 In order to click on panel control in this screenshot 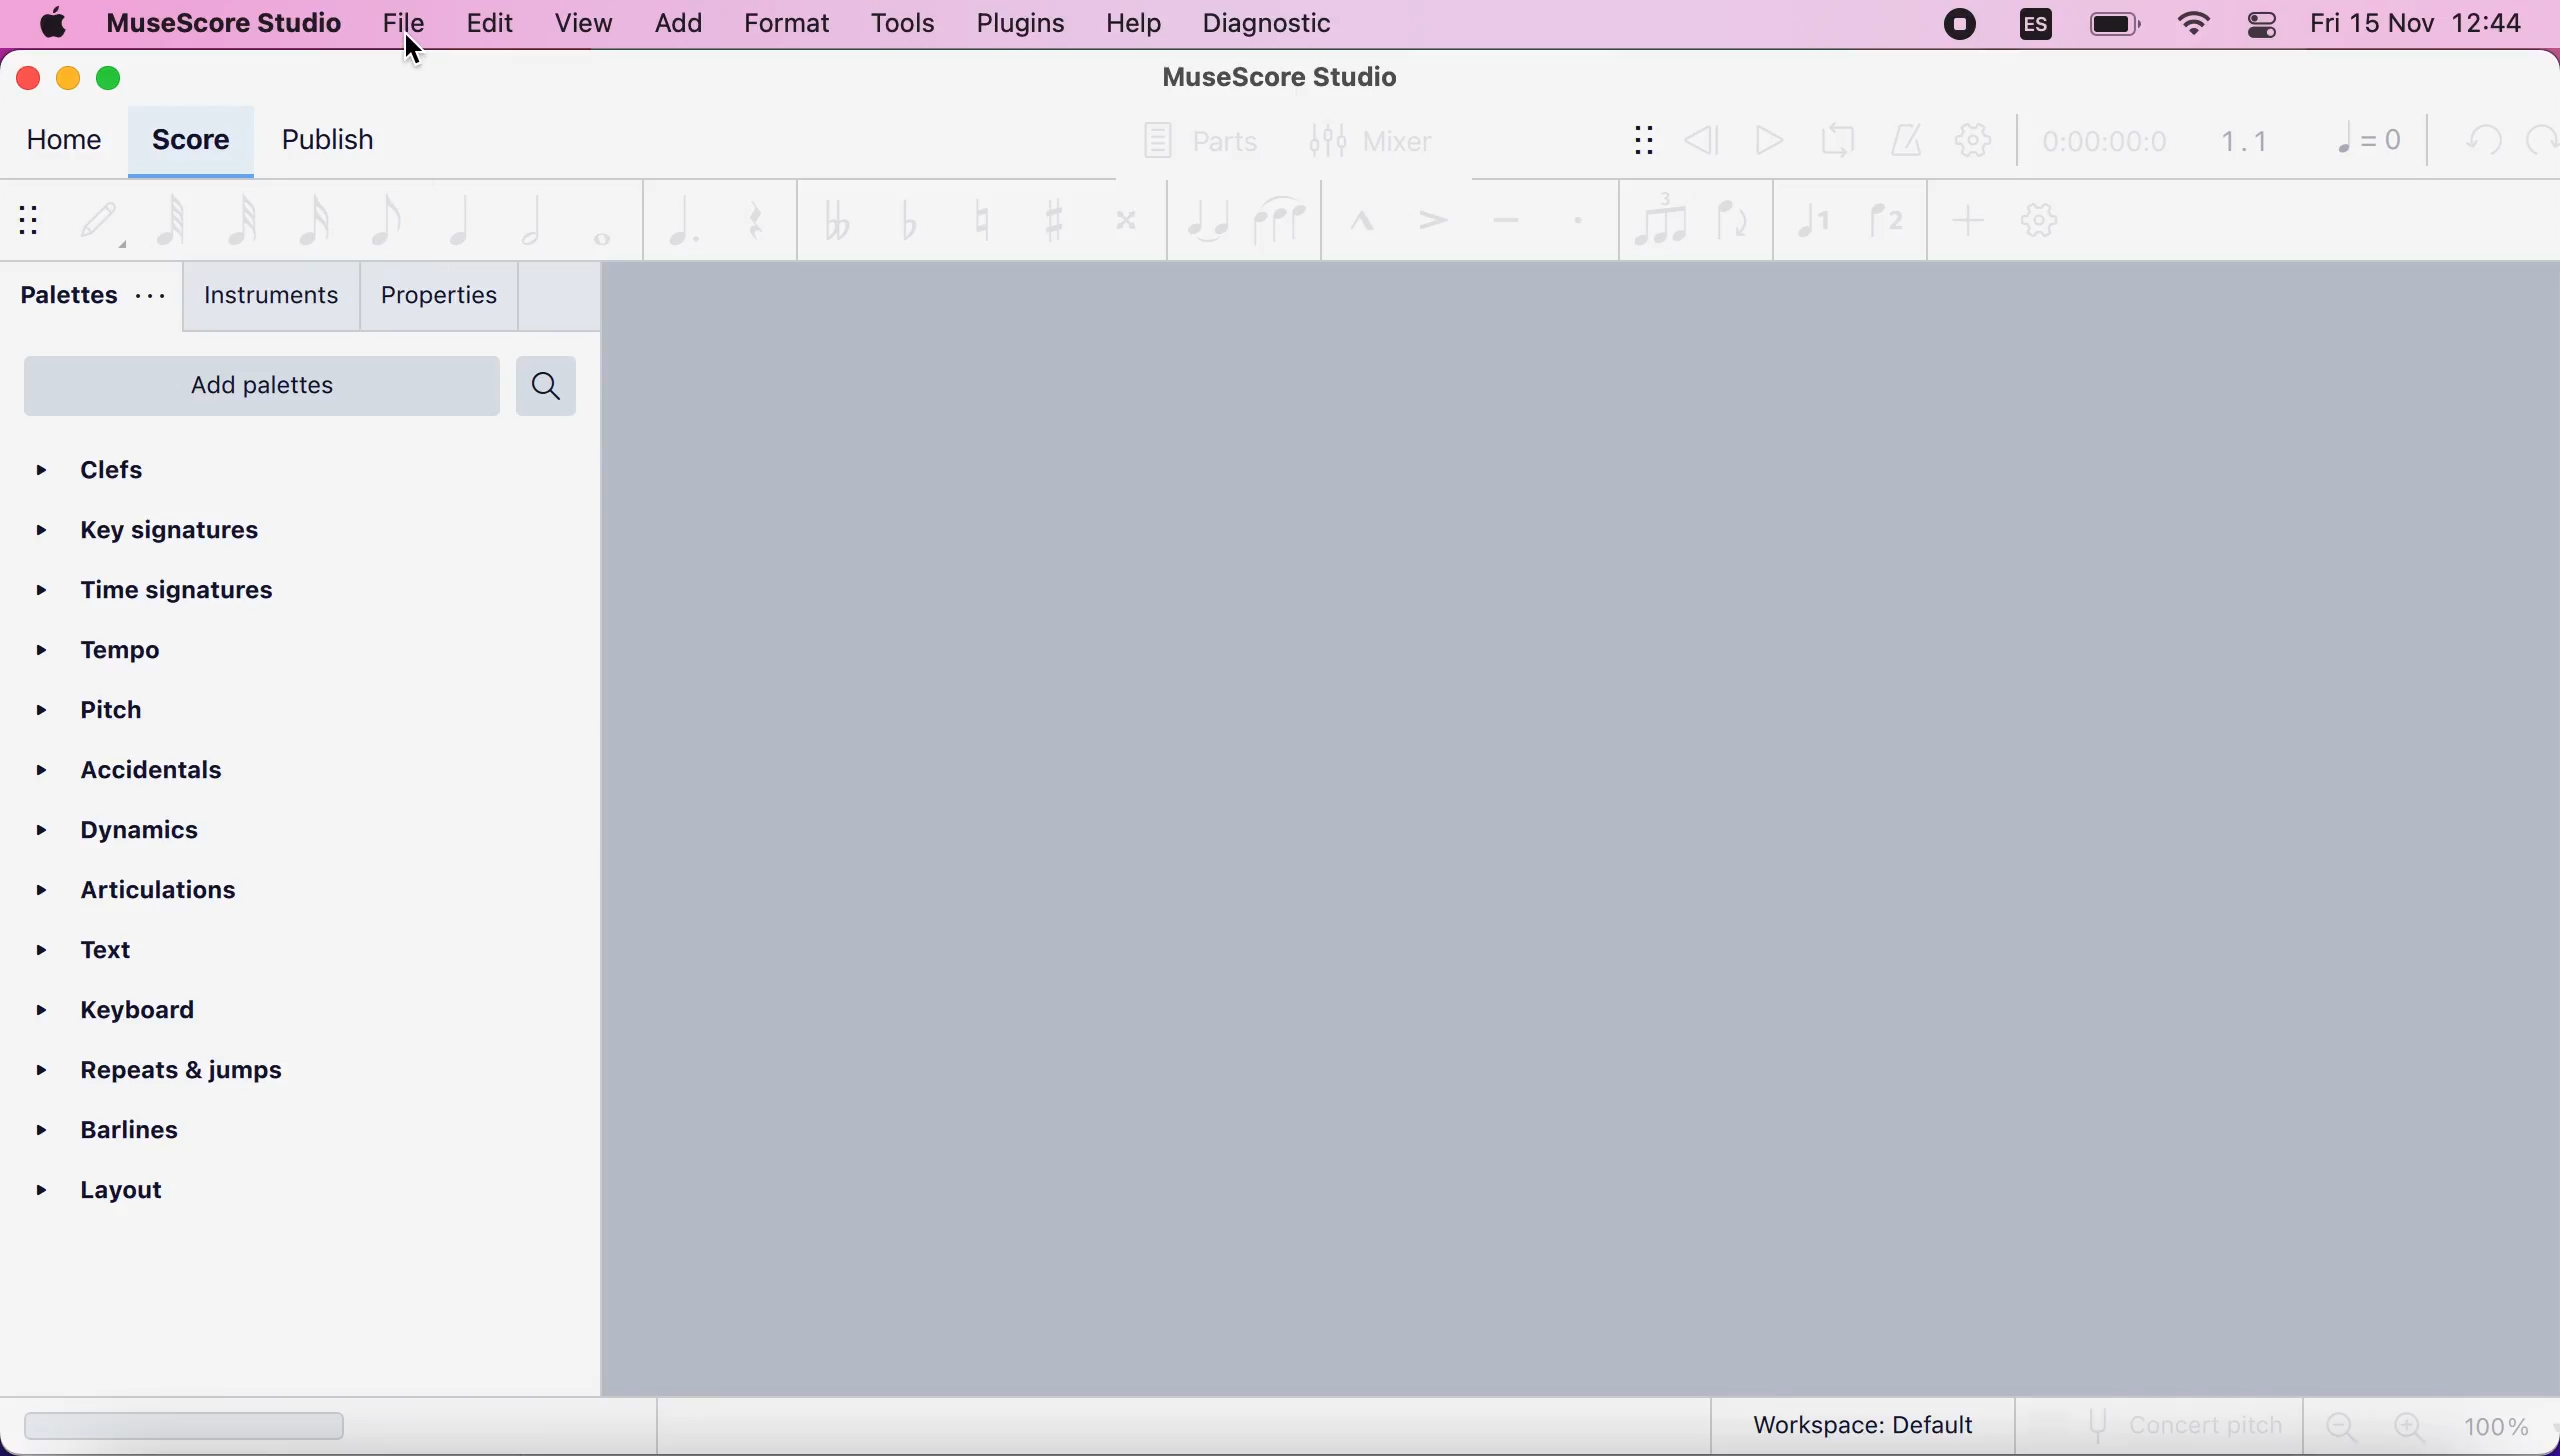, I will do `click(2266, 26)`.